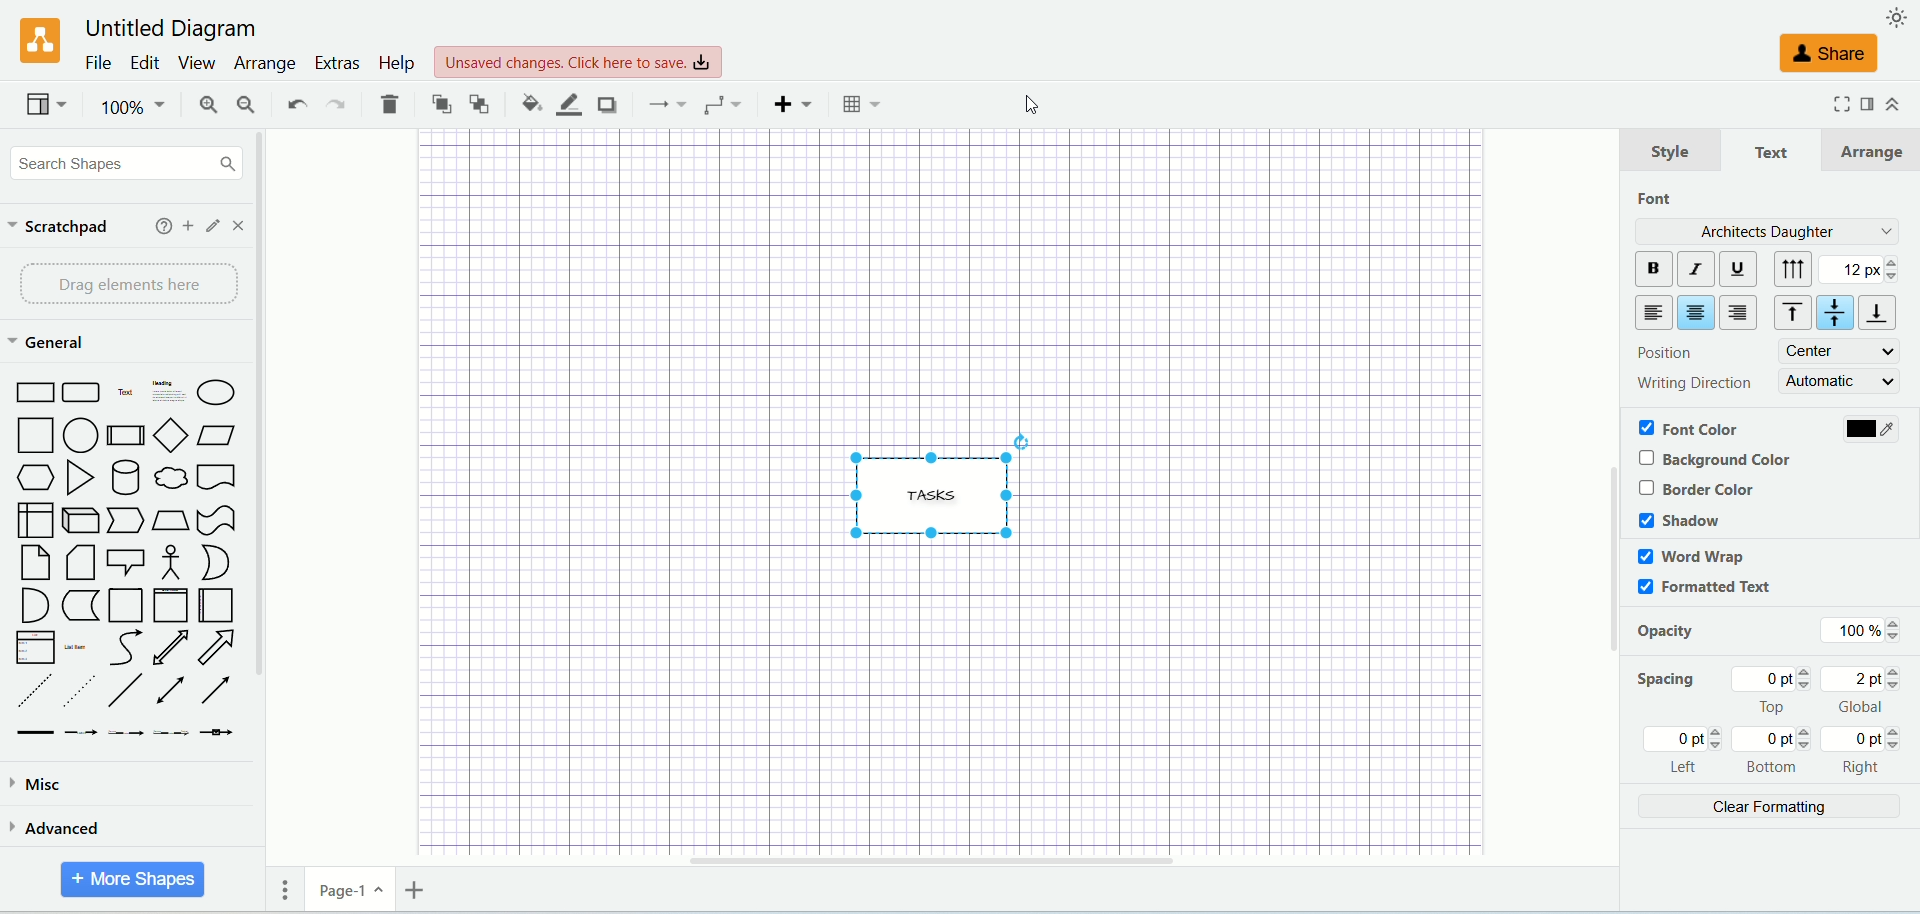  I want to click on cursor, so click(1025, 108).